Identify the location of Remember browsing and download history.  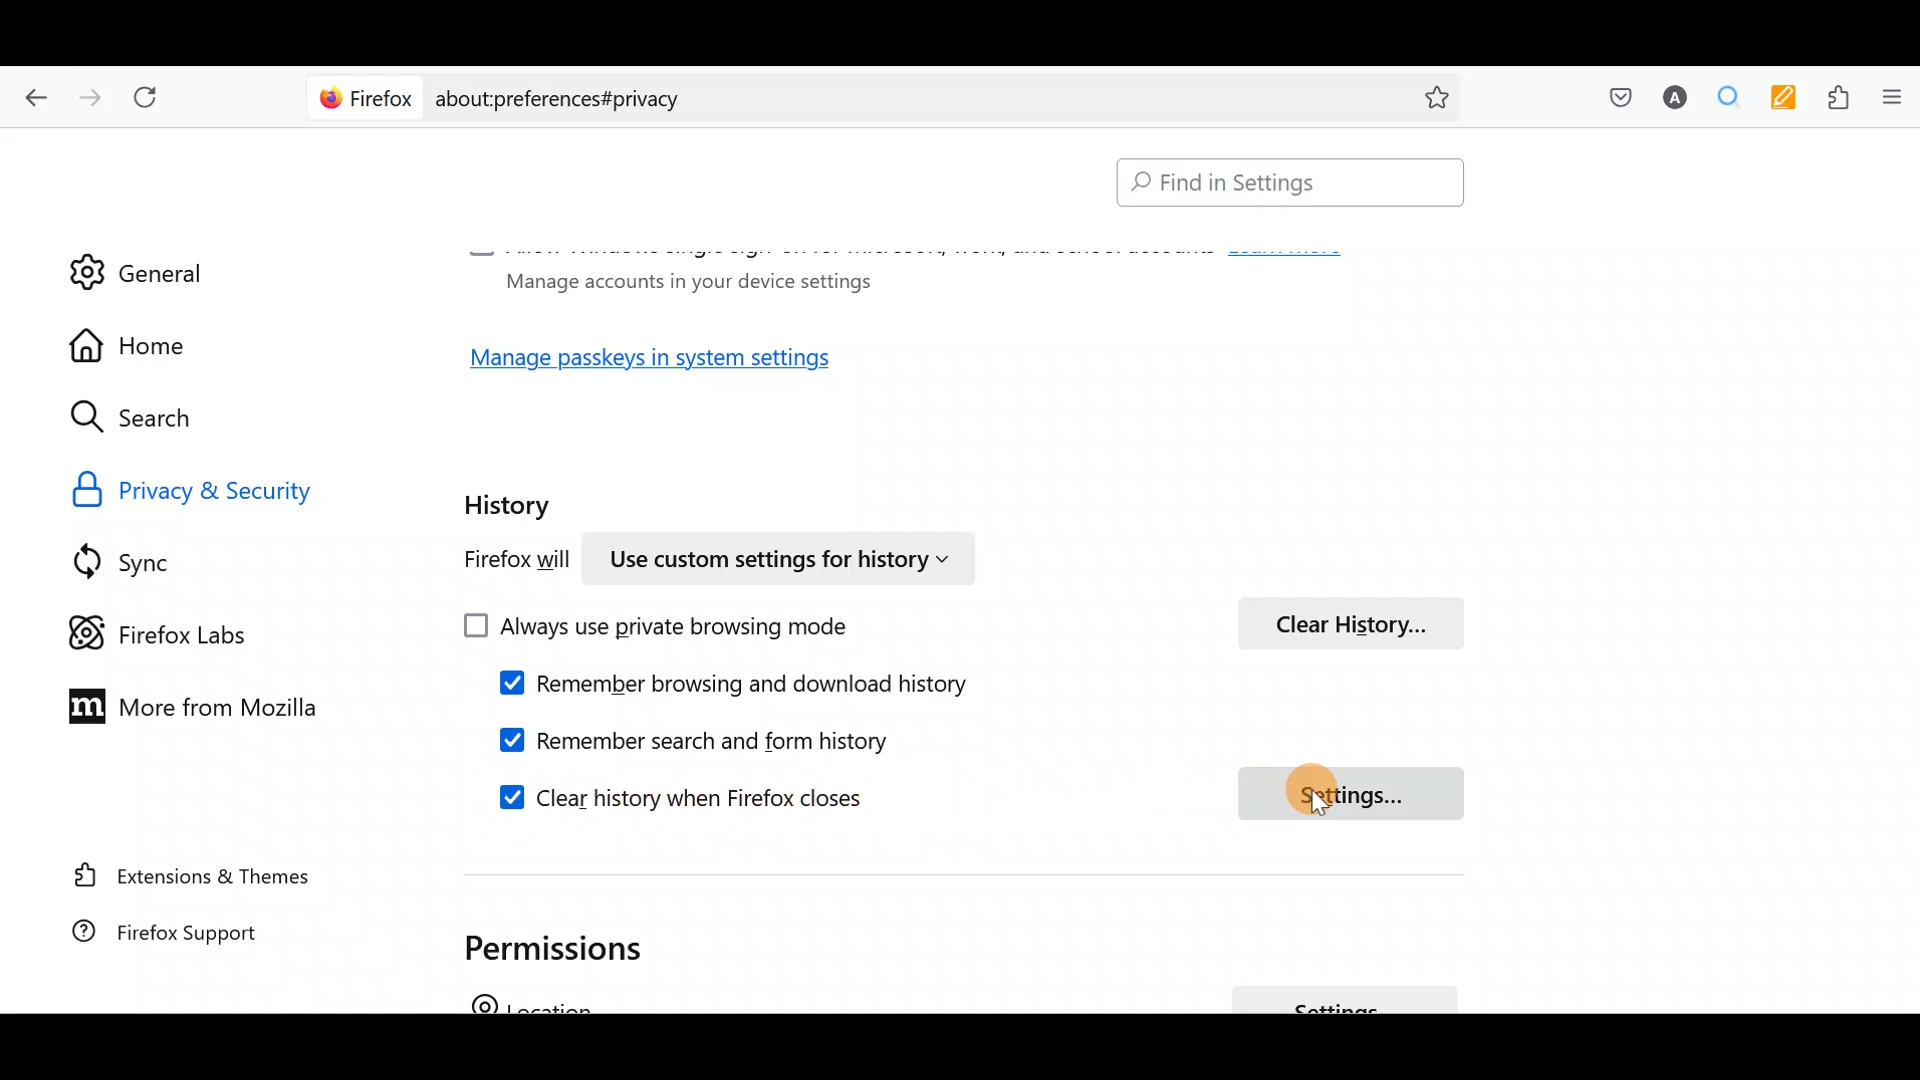
(751, 687).